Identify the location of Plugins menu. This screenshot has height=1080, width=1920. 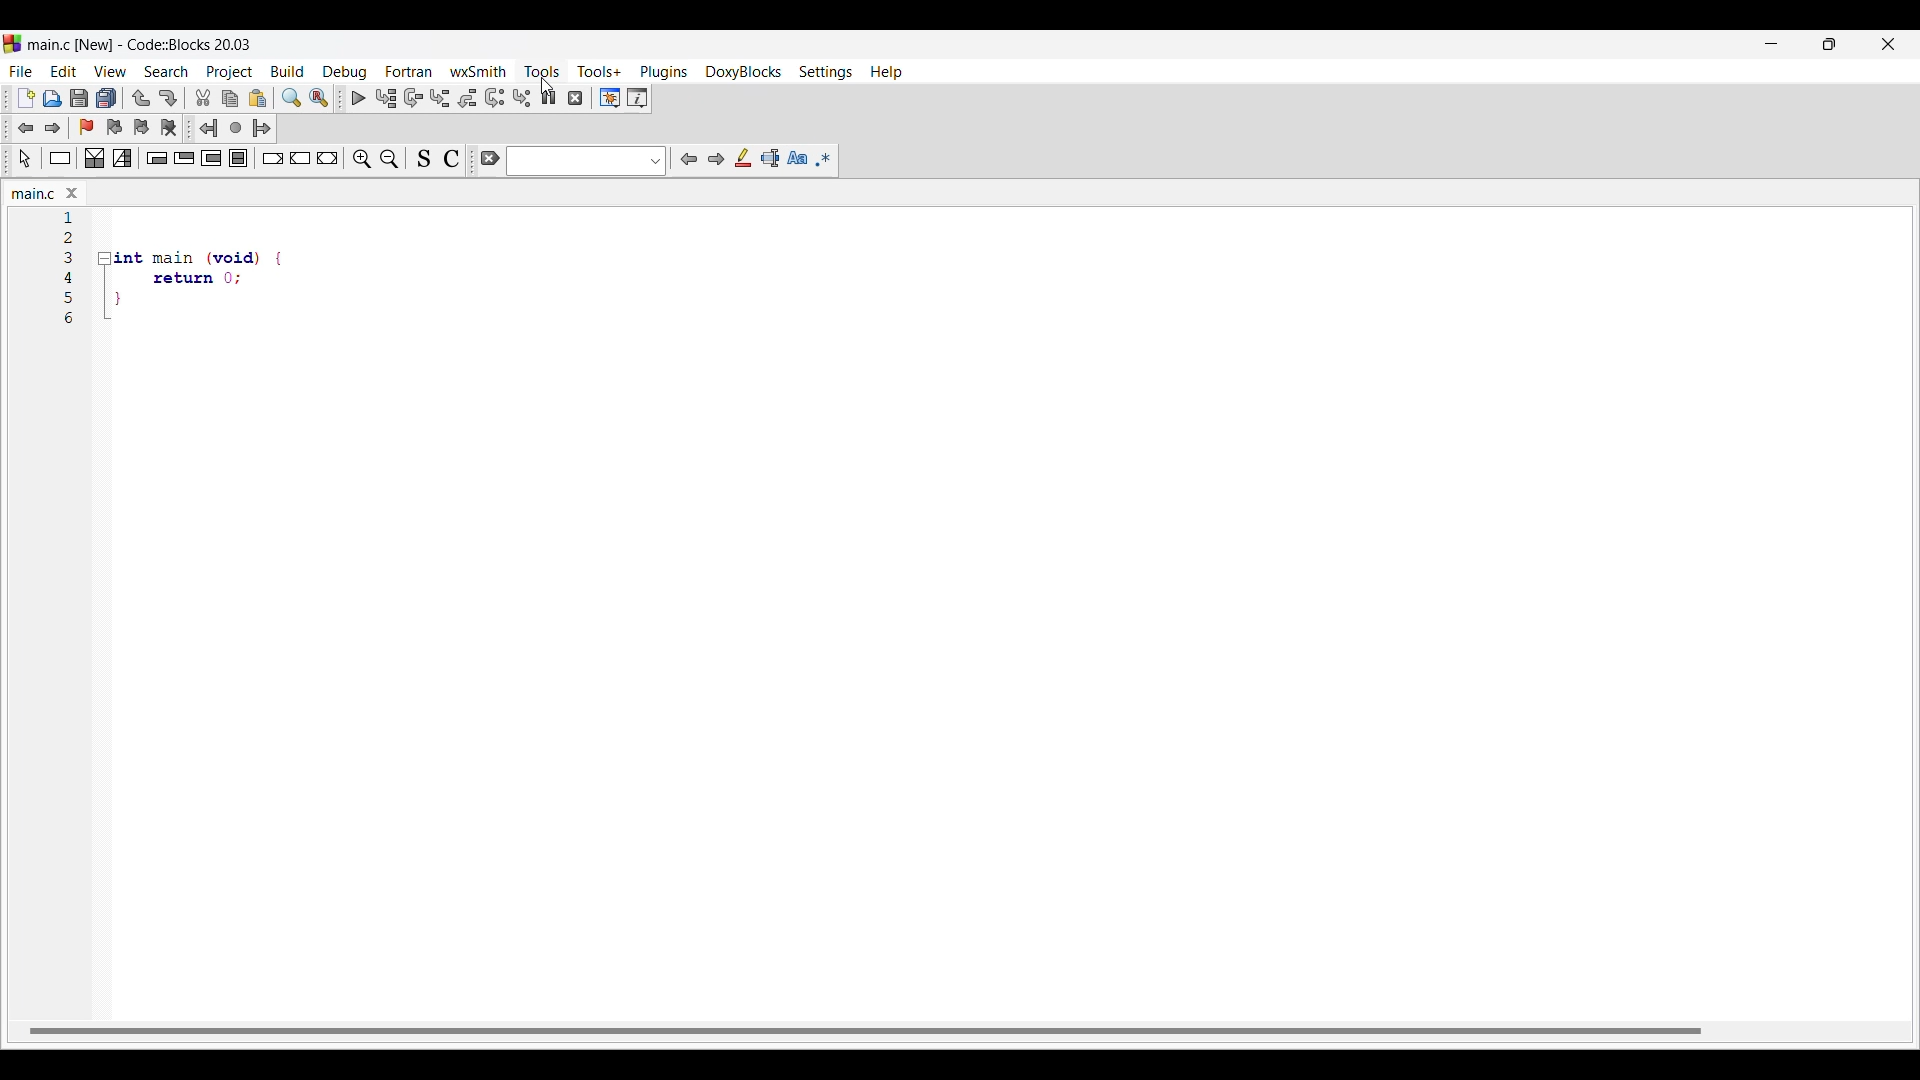
(664, 73).